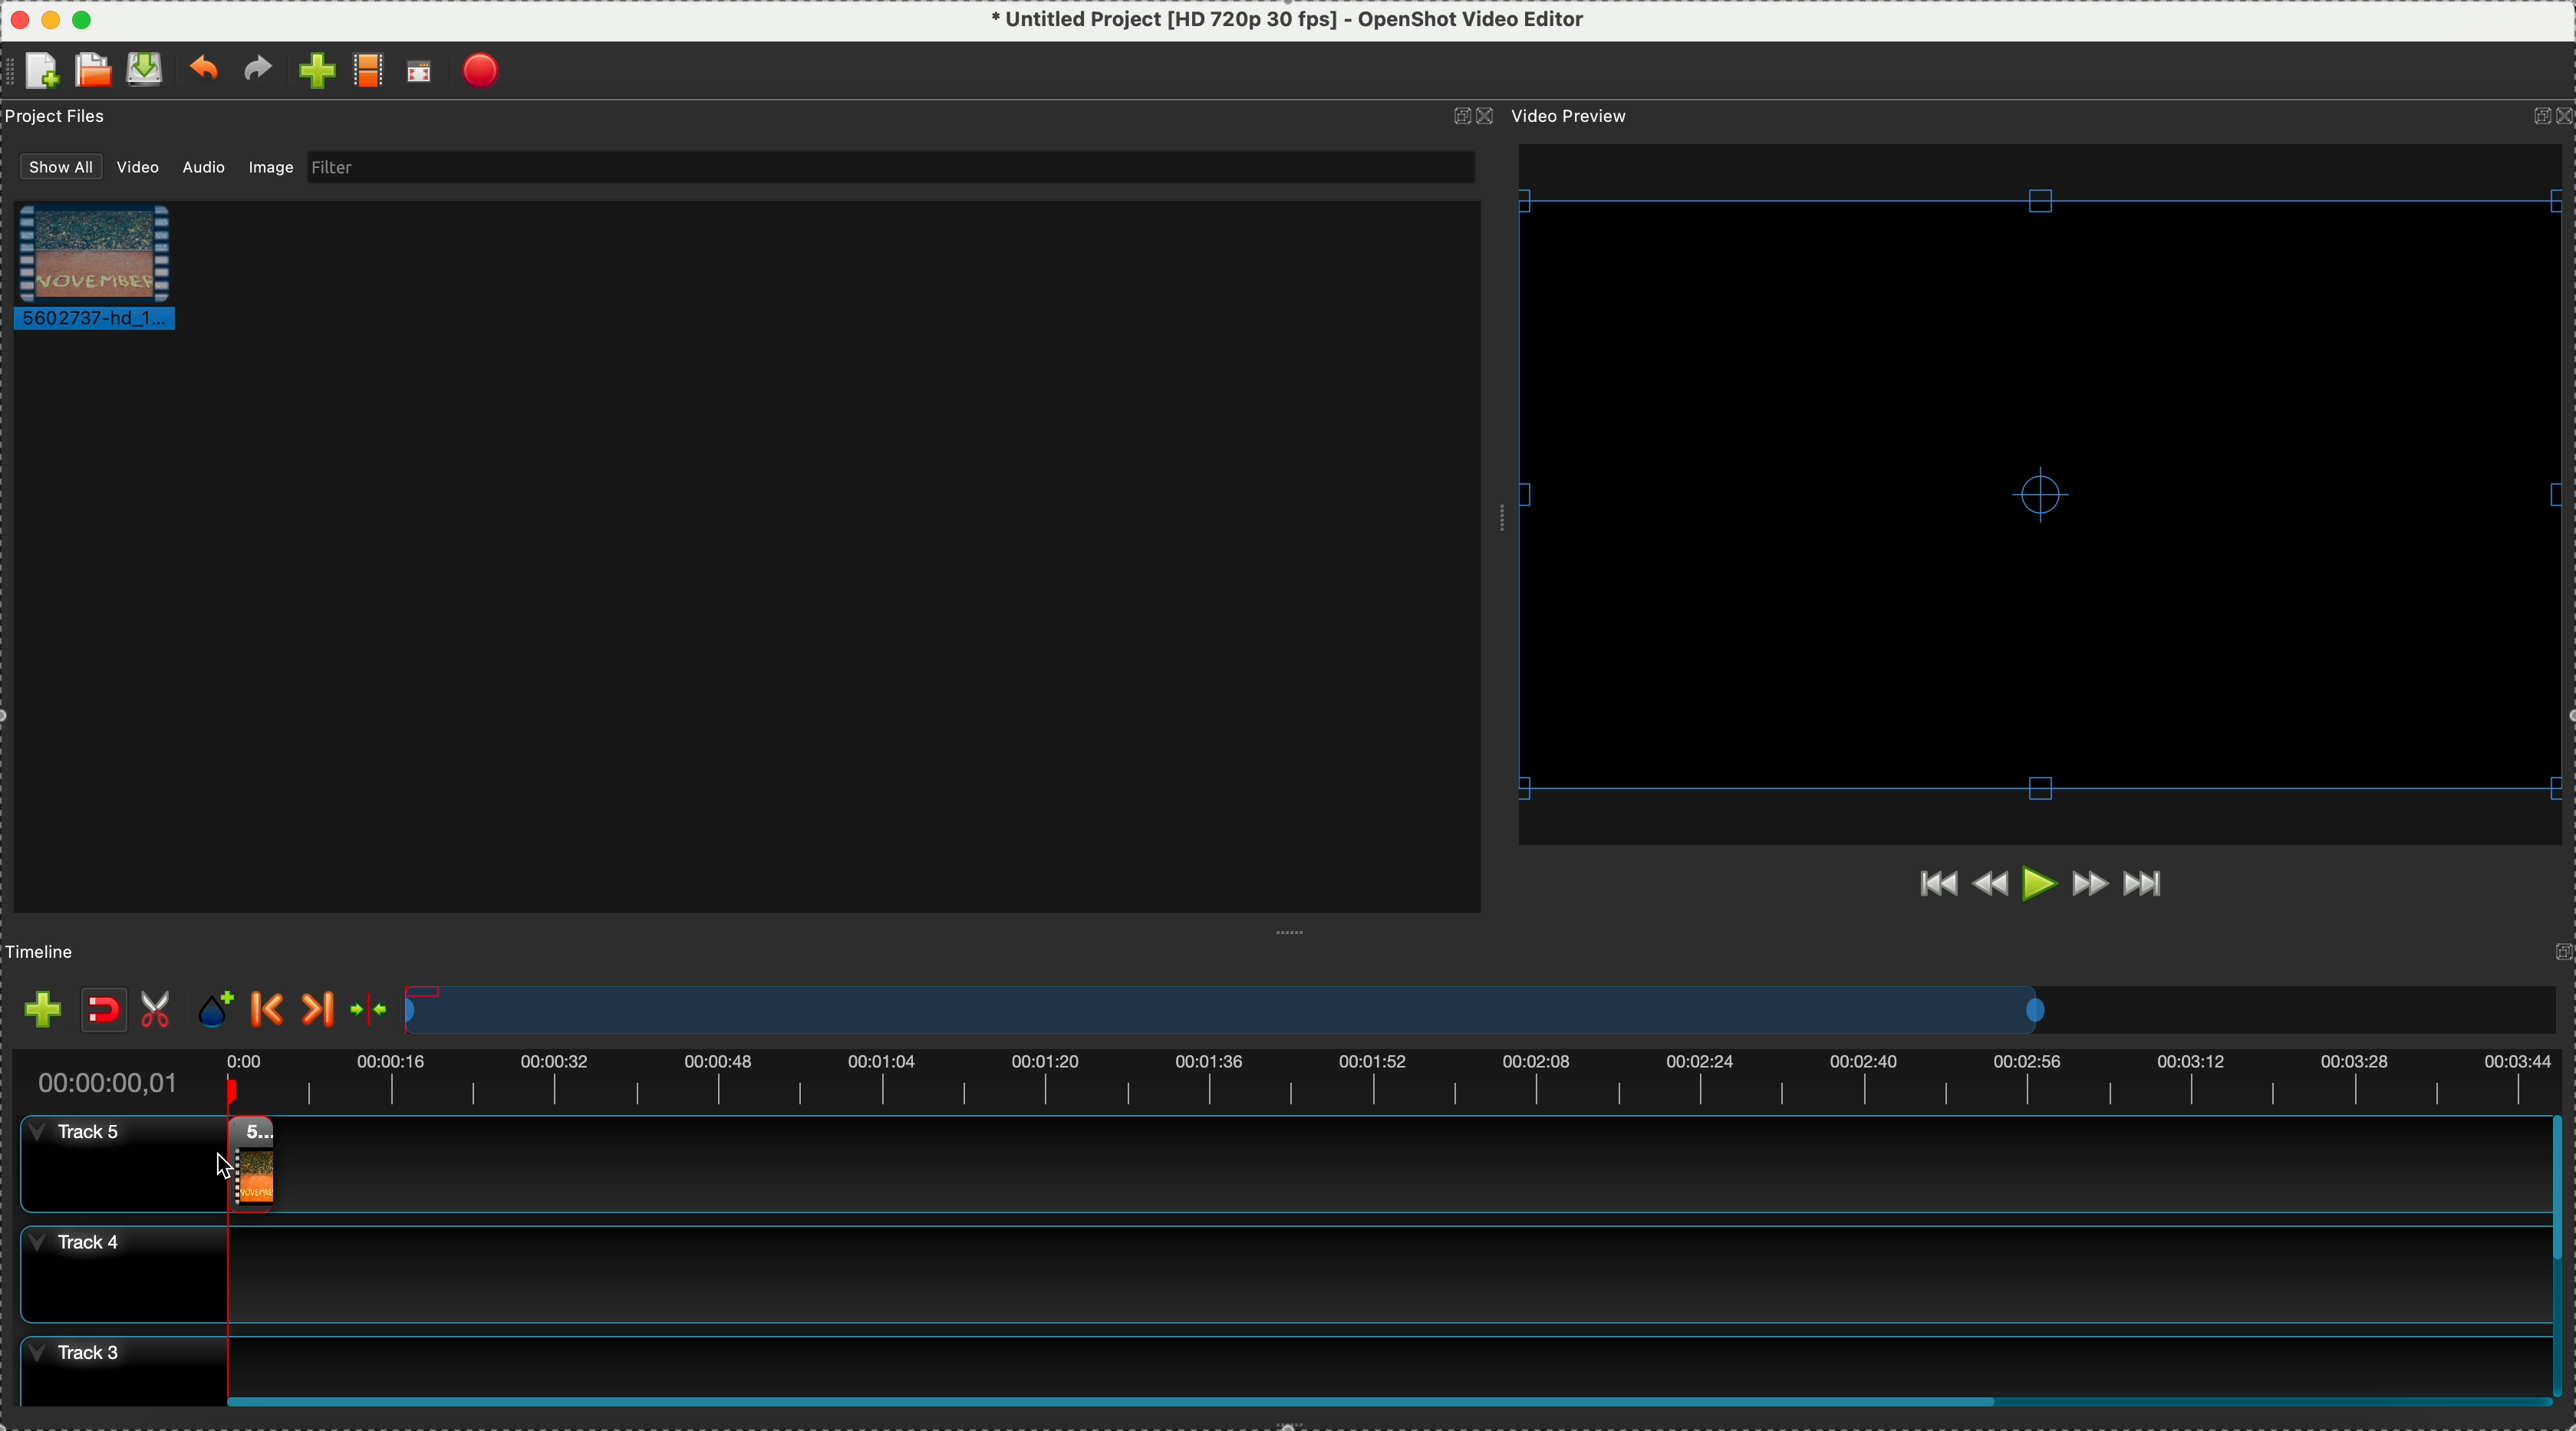 Image resolution: width=2576 pixels, height=1431 pixels. I want to click on icons, so click(2550, 118).